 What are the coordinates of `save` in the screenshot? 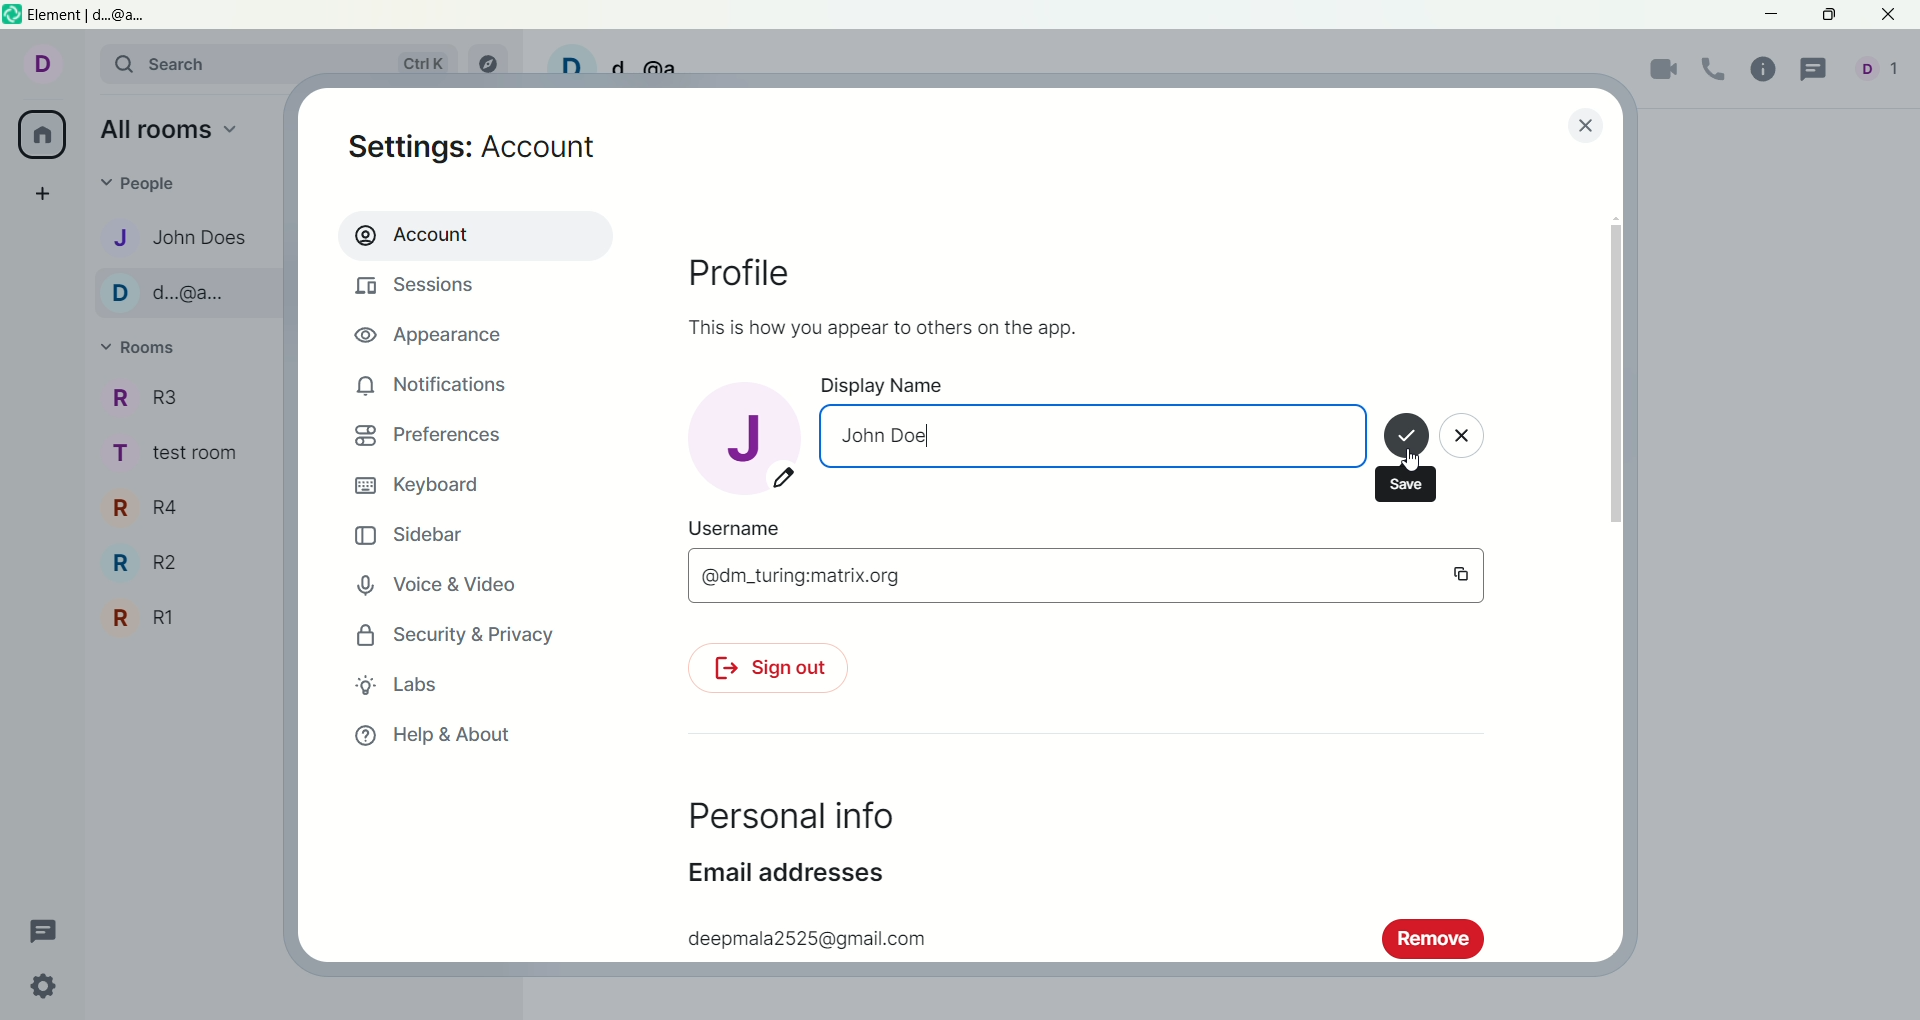 It's located at (1411, 484).